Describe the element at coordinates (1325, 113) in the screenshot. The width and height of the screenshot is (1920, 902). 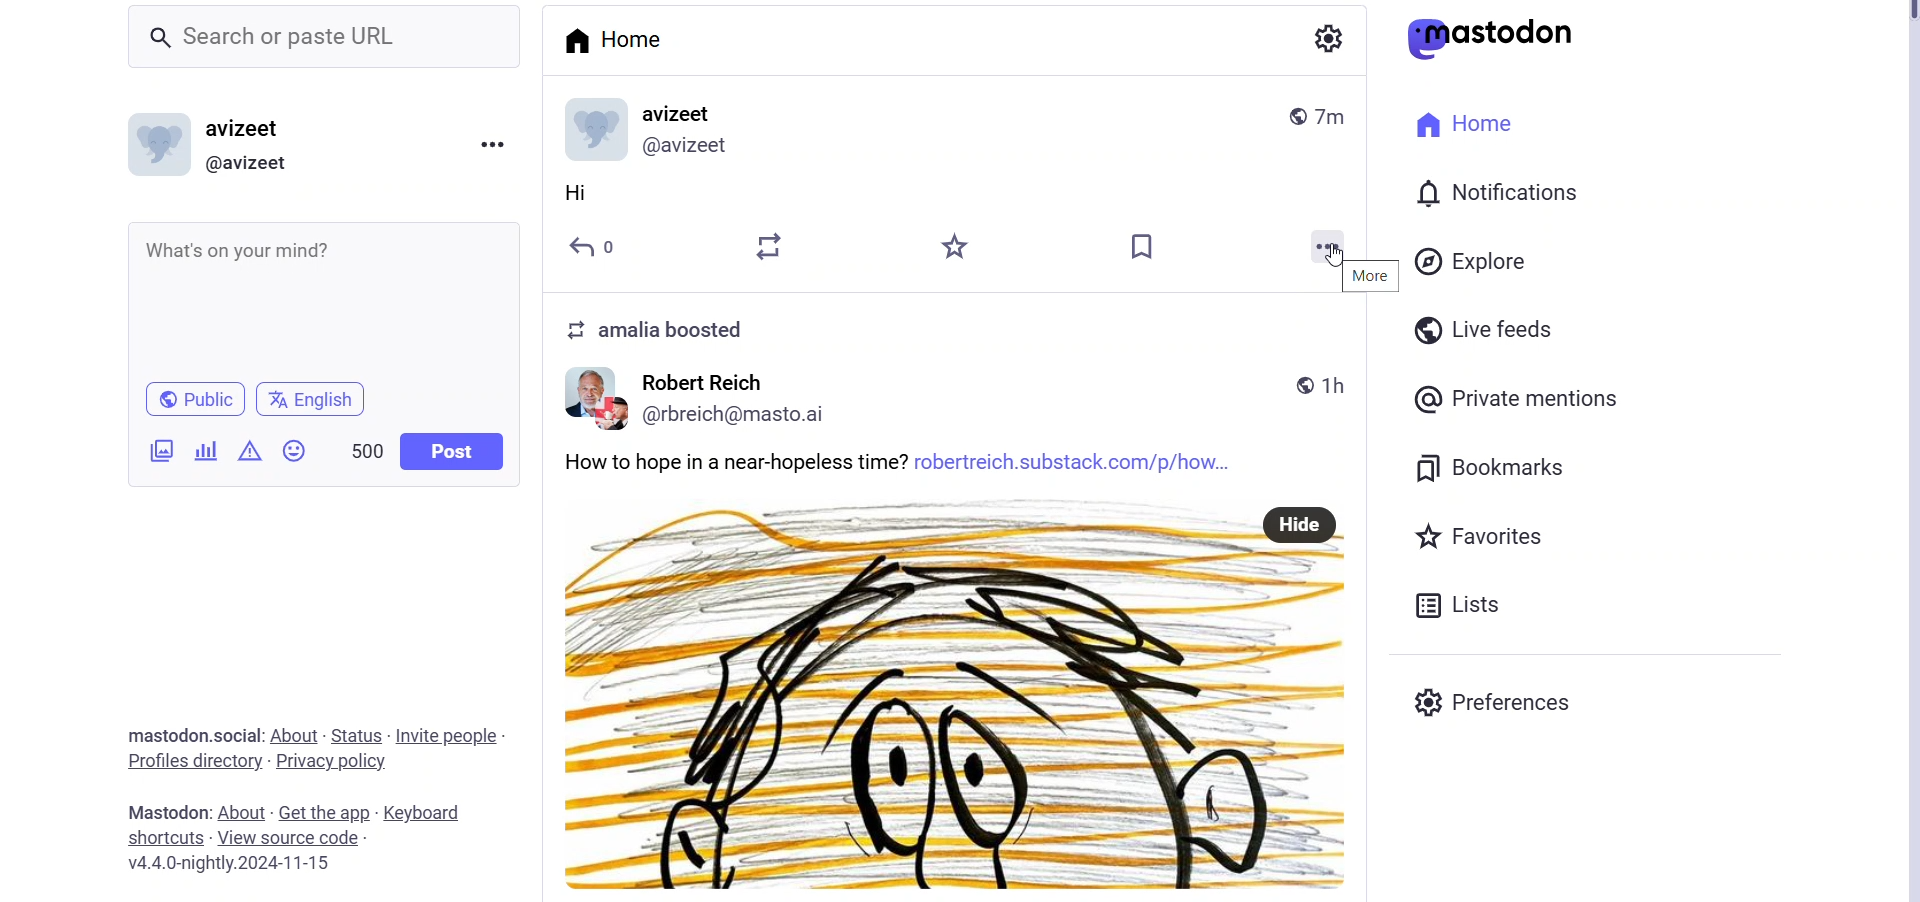
I see `Posted Time` at that location.